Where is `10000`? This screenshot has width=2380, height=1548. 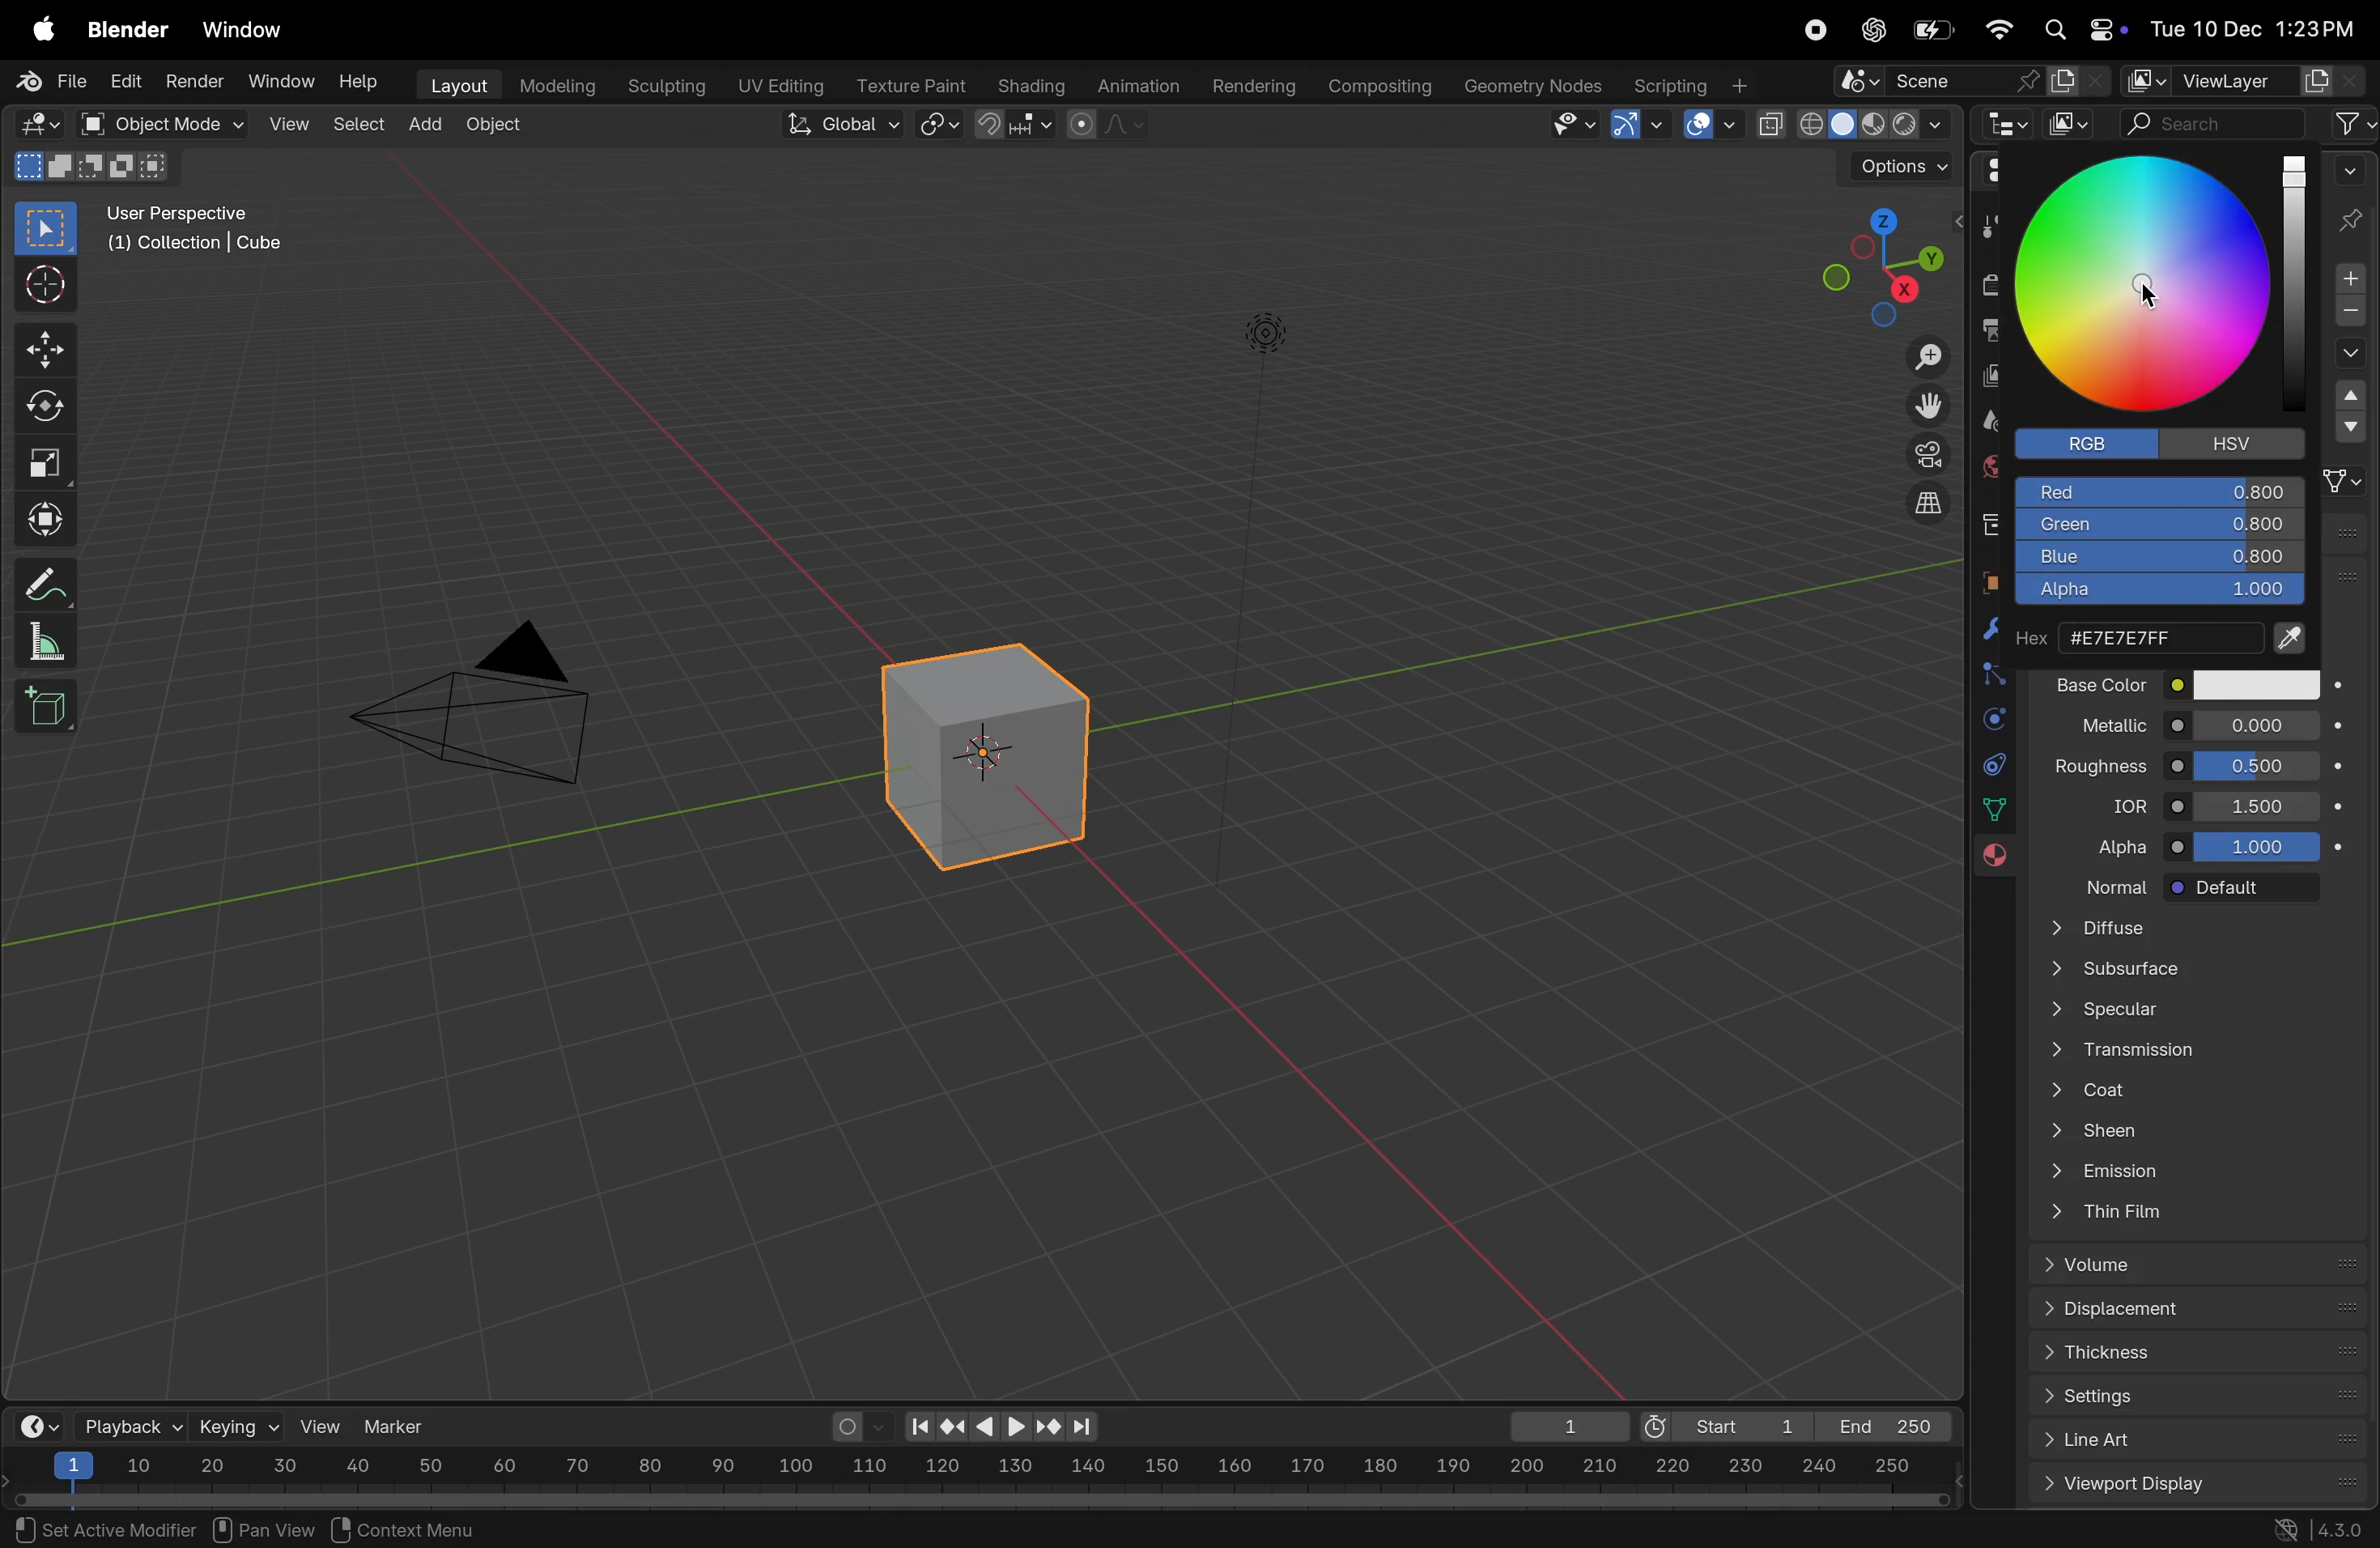
10000 is located at coordinates (2256, 845).